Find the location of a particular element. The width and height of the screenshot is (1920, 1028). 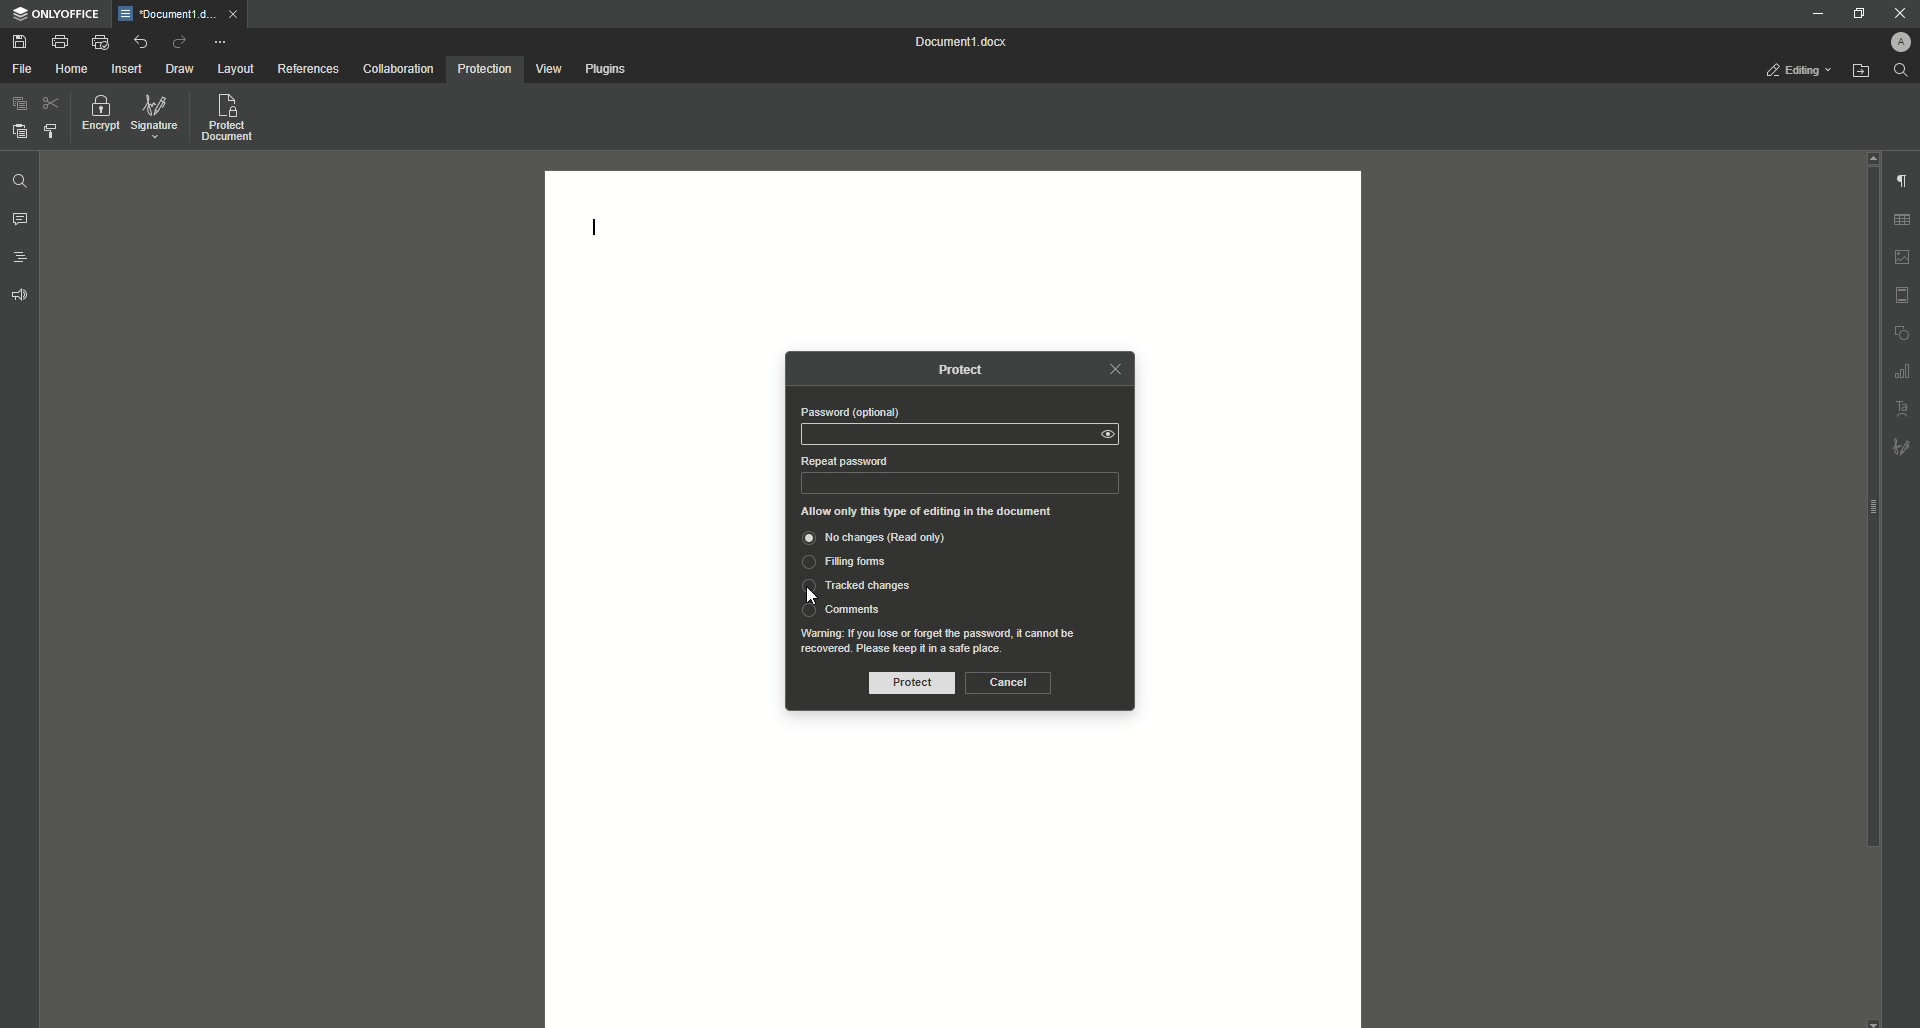

Allow only this type of editing is located at coordinates (924, 511).